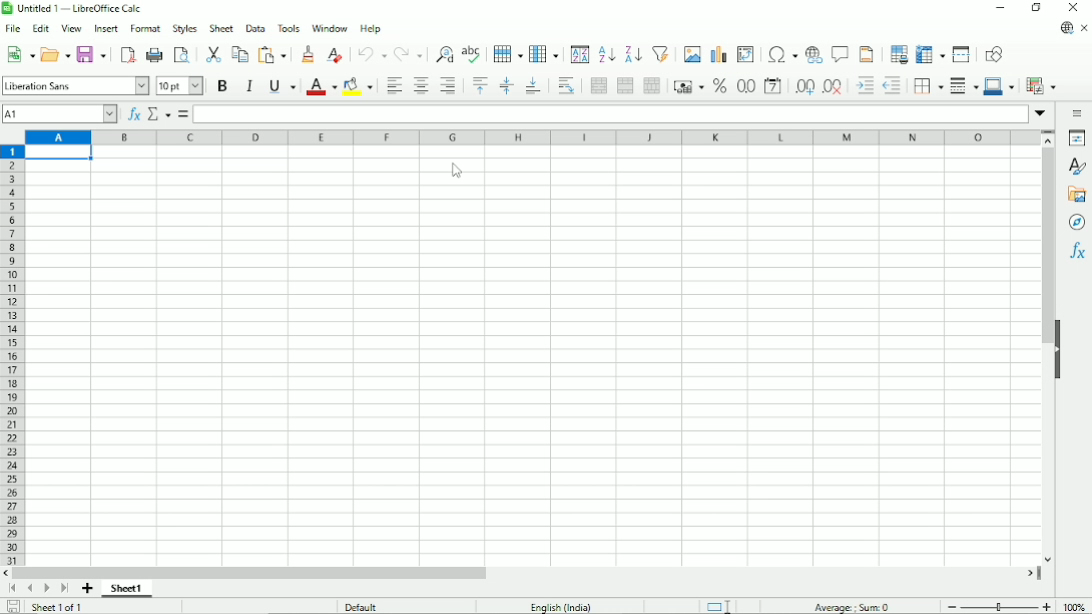 This screenshot has height=614, width=1092. Describe the element at coordinates (457, 171) in the screenshot. I see `Cursor` at that location.